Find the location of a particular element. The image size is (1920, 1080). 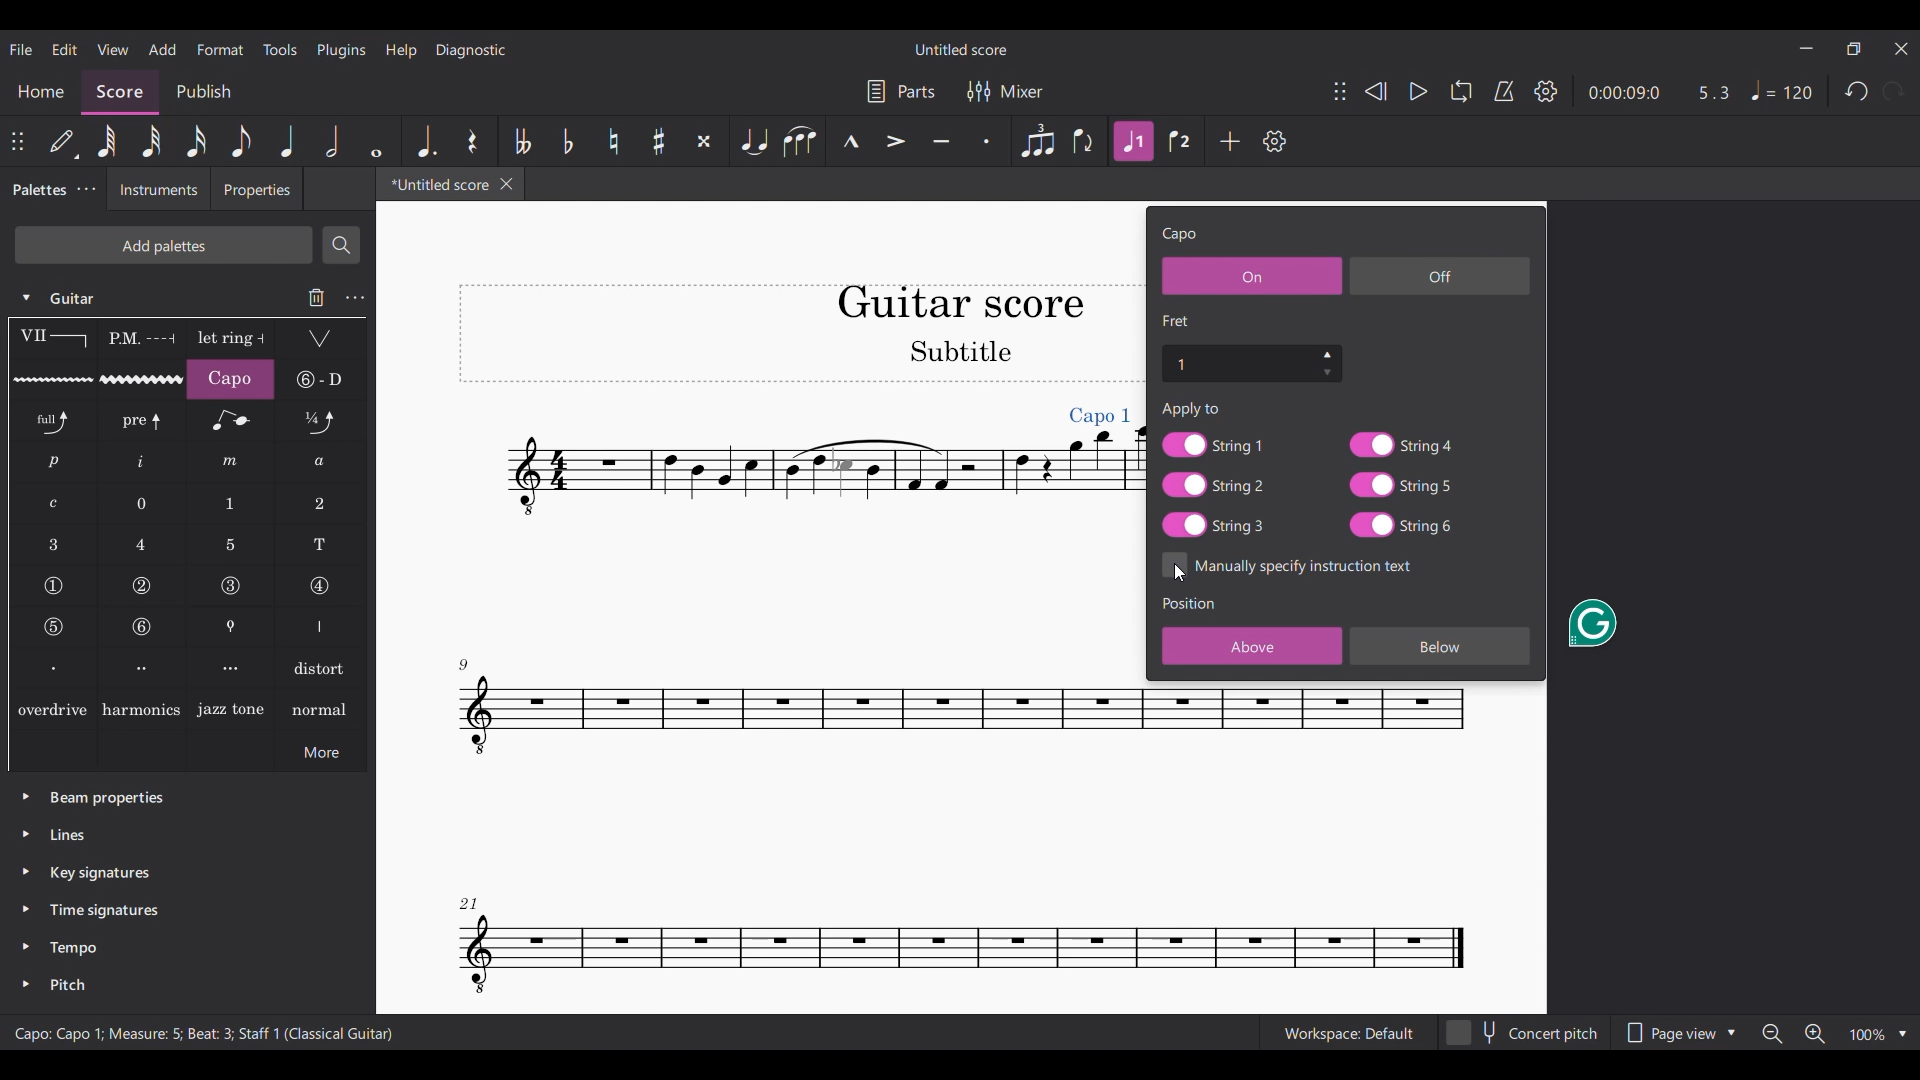

Undo is located at coordinates (1856, 91).